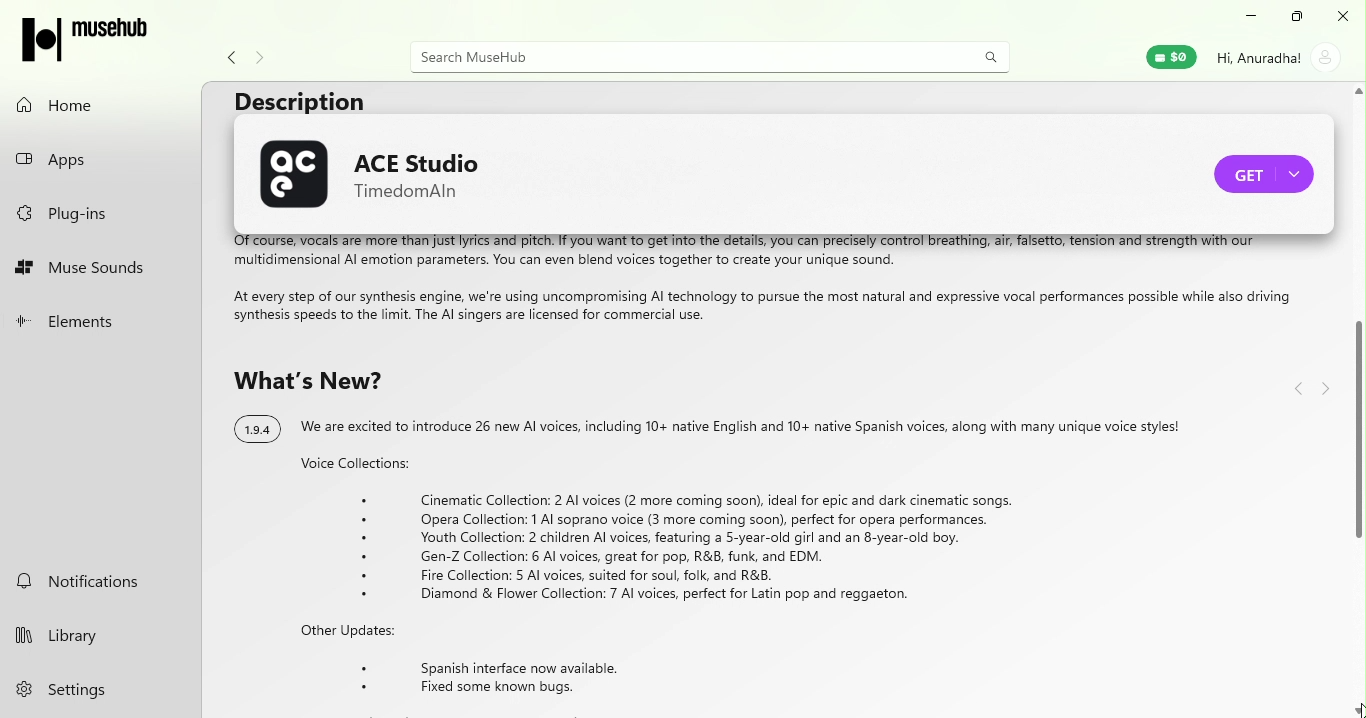 The width and height of the screenshot is (1366, 718). Describe the element at coordinates (94, 105) in the screenshot. I see `home` at that location.